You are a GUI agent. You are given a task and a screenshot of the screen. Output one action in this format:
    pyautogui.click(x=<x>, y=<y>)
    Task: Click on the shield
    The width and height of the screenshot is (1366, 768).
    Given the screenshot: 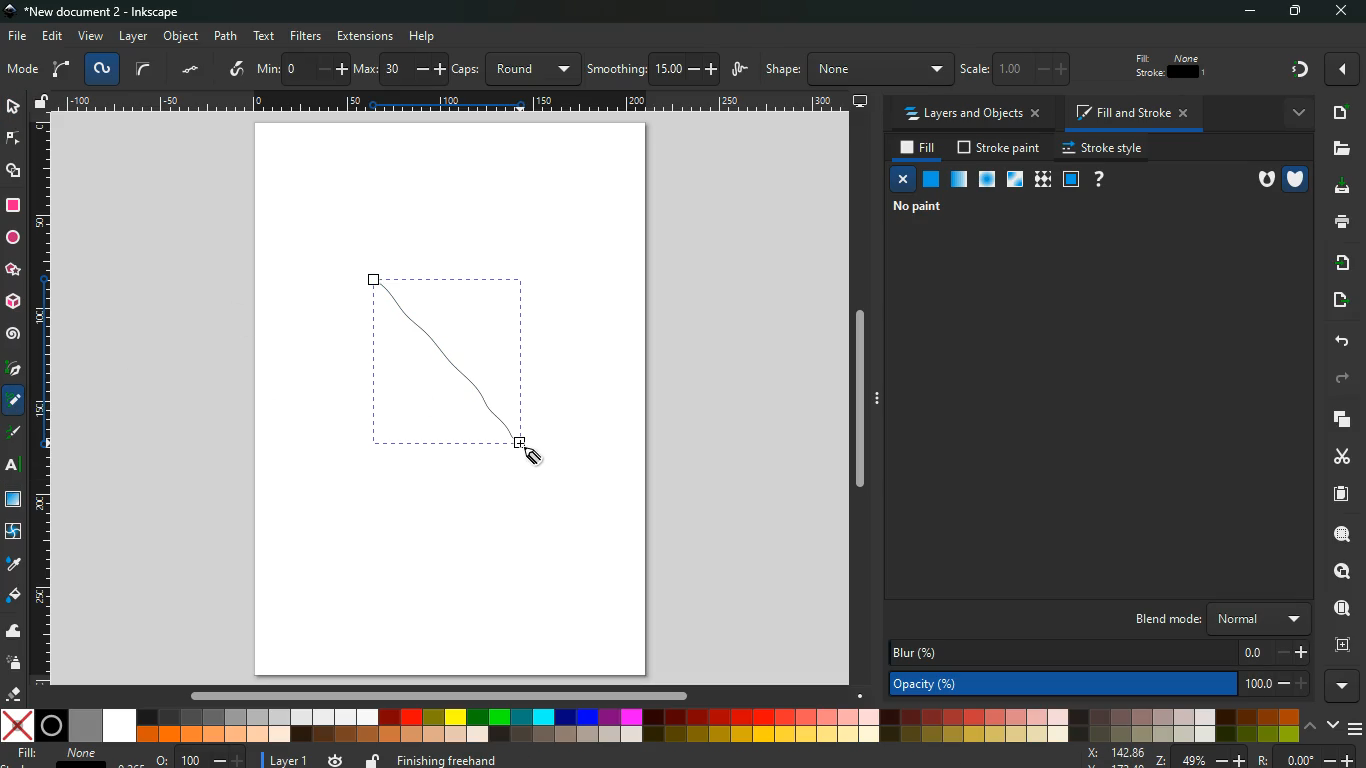 What is the action you would take?
    pyautogui.click(x=1295, y=177)
    